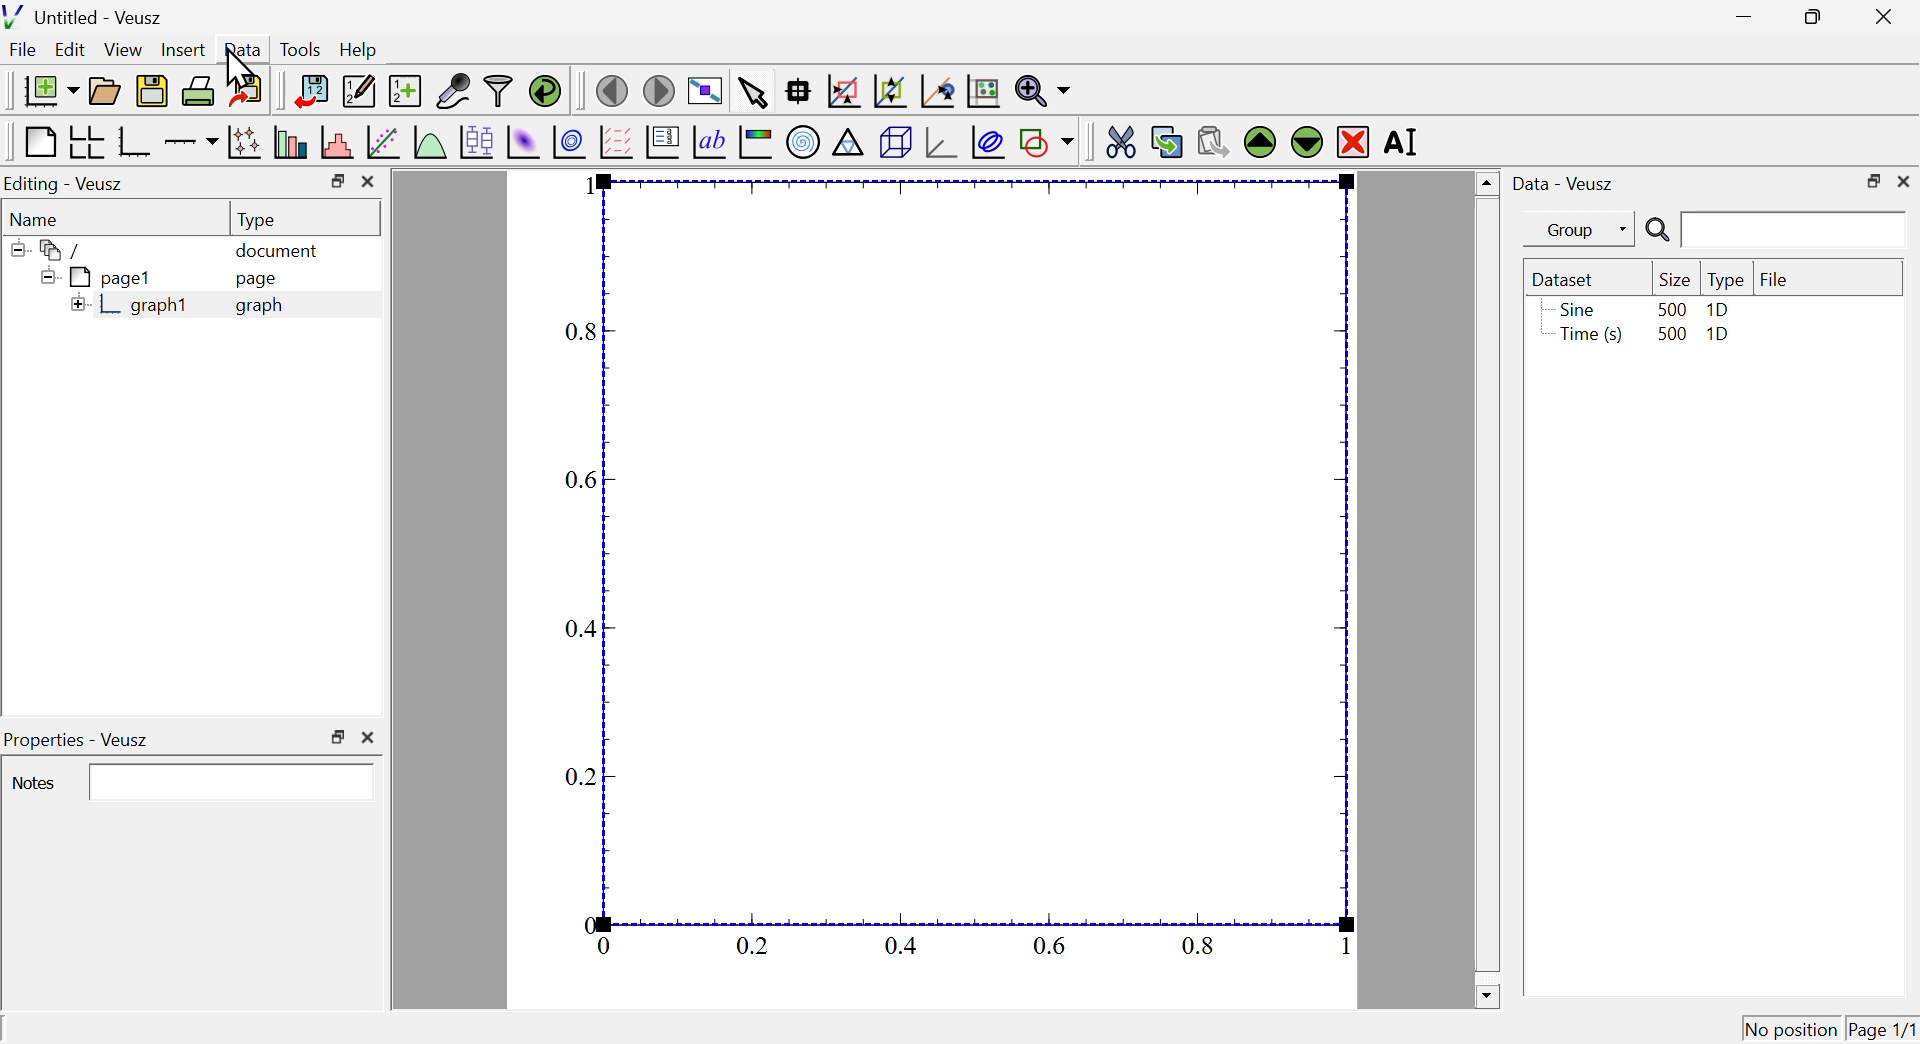 This screenshot has width=1920, height=1044. I want to click on text label, so click(710, 145).